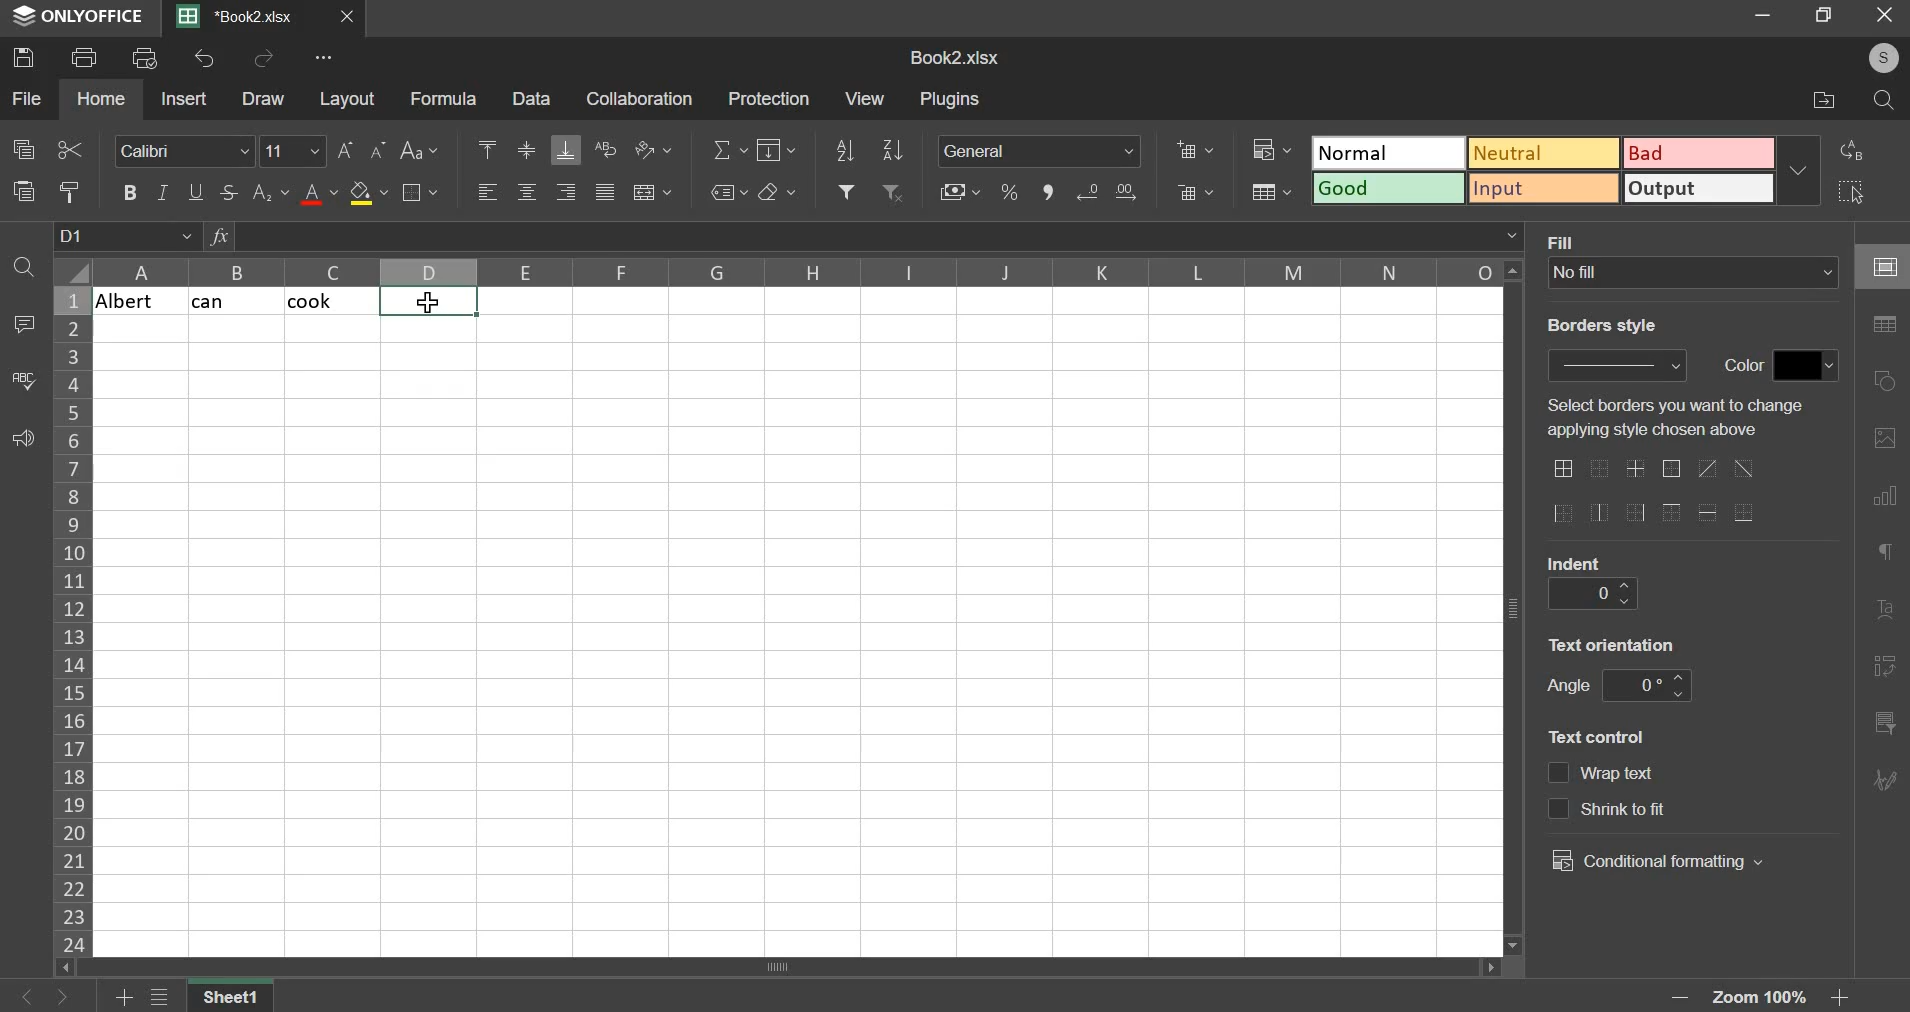 This screenshot has width=1910, height=1012. Describe the element at coordinates (727, 192) in the screenshot. I see `named ranges` at that location.